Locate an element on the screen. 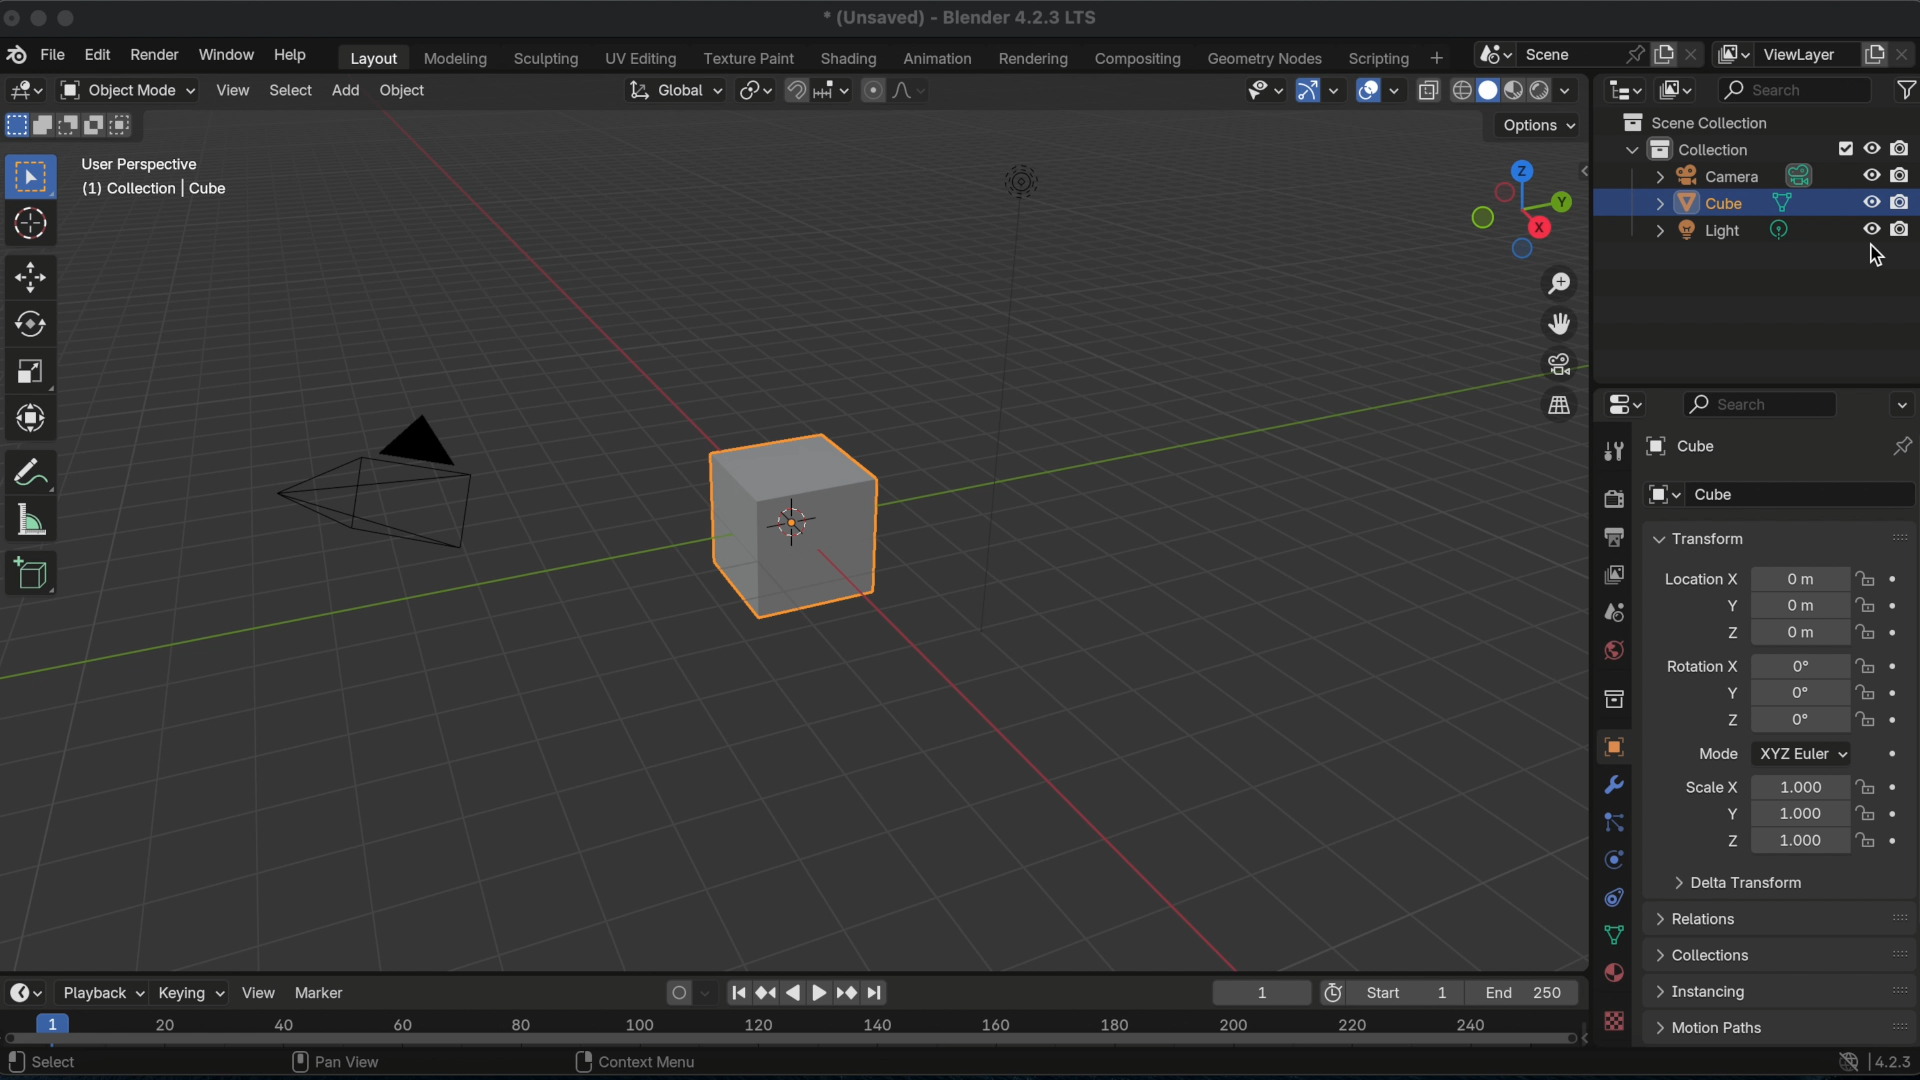 This screenshot has width=1920, height=1080. view layer is located at coordinates (1615, 573).